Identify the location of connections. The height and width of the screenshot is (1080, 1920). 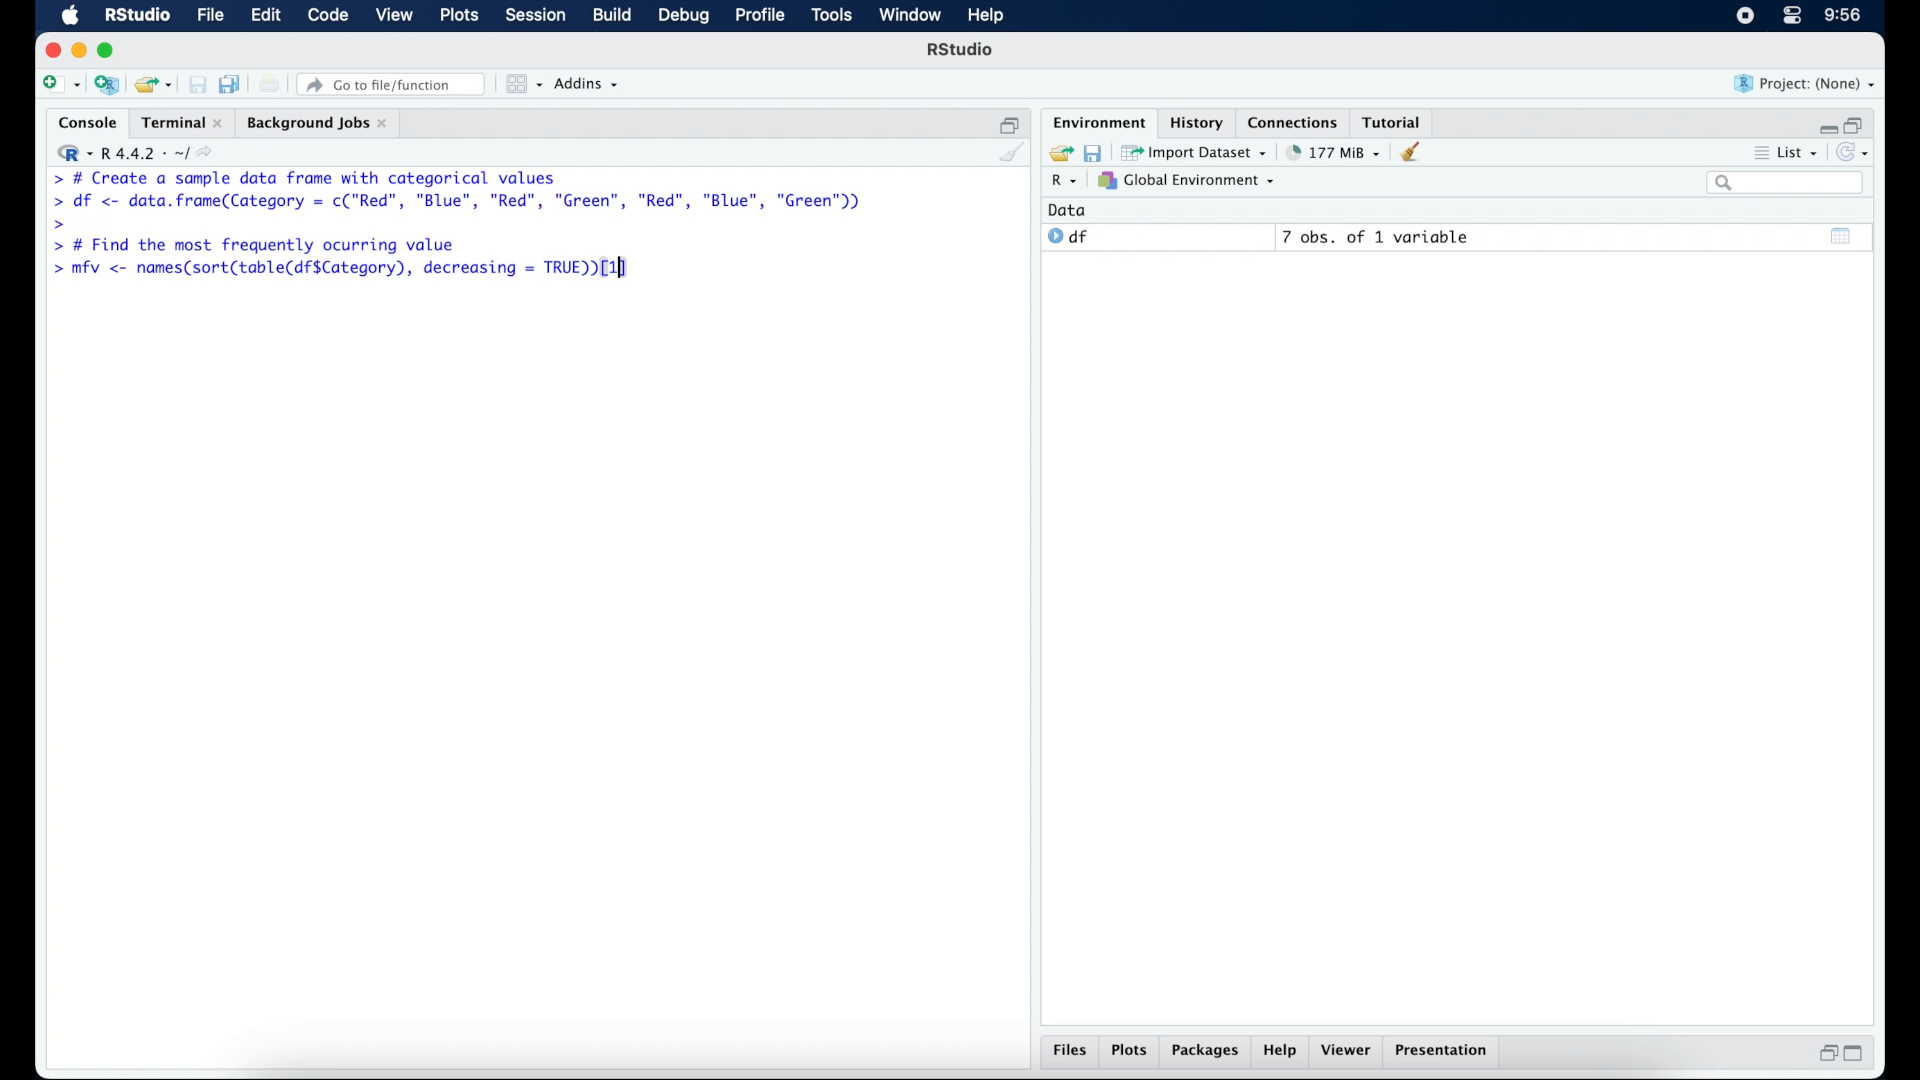
(1295, 121).